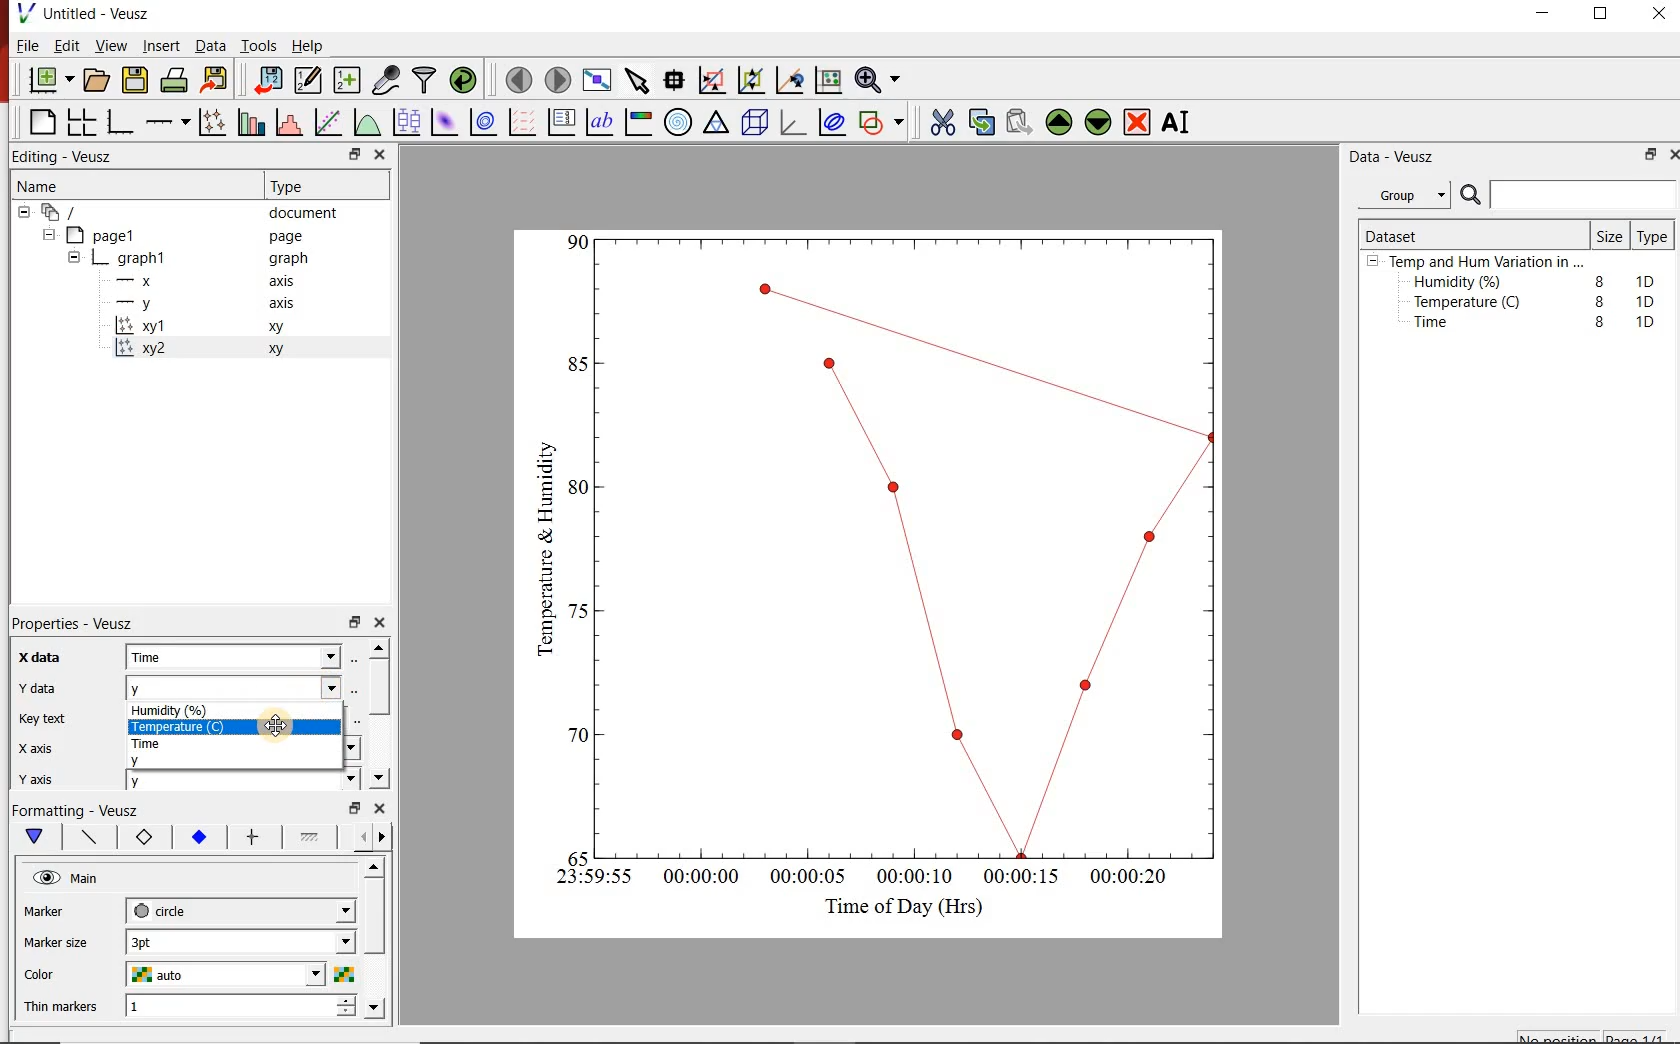  What do you see at coordinates (463, 81) in the screenshot?
I see `reload linked datasets` at bounding box center [463, 81].